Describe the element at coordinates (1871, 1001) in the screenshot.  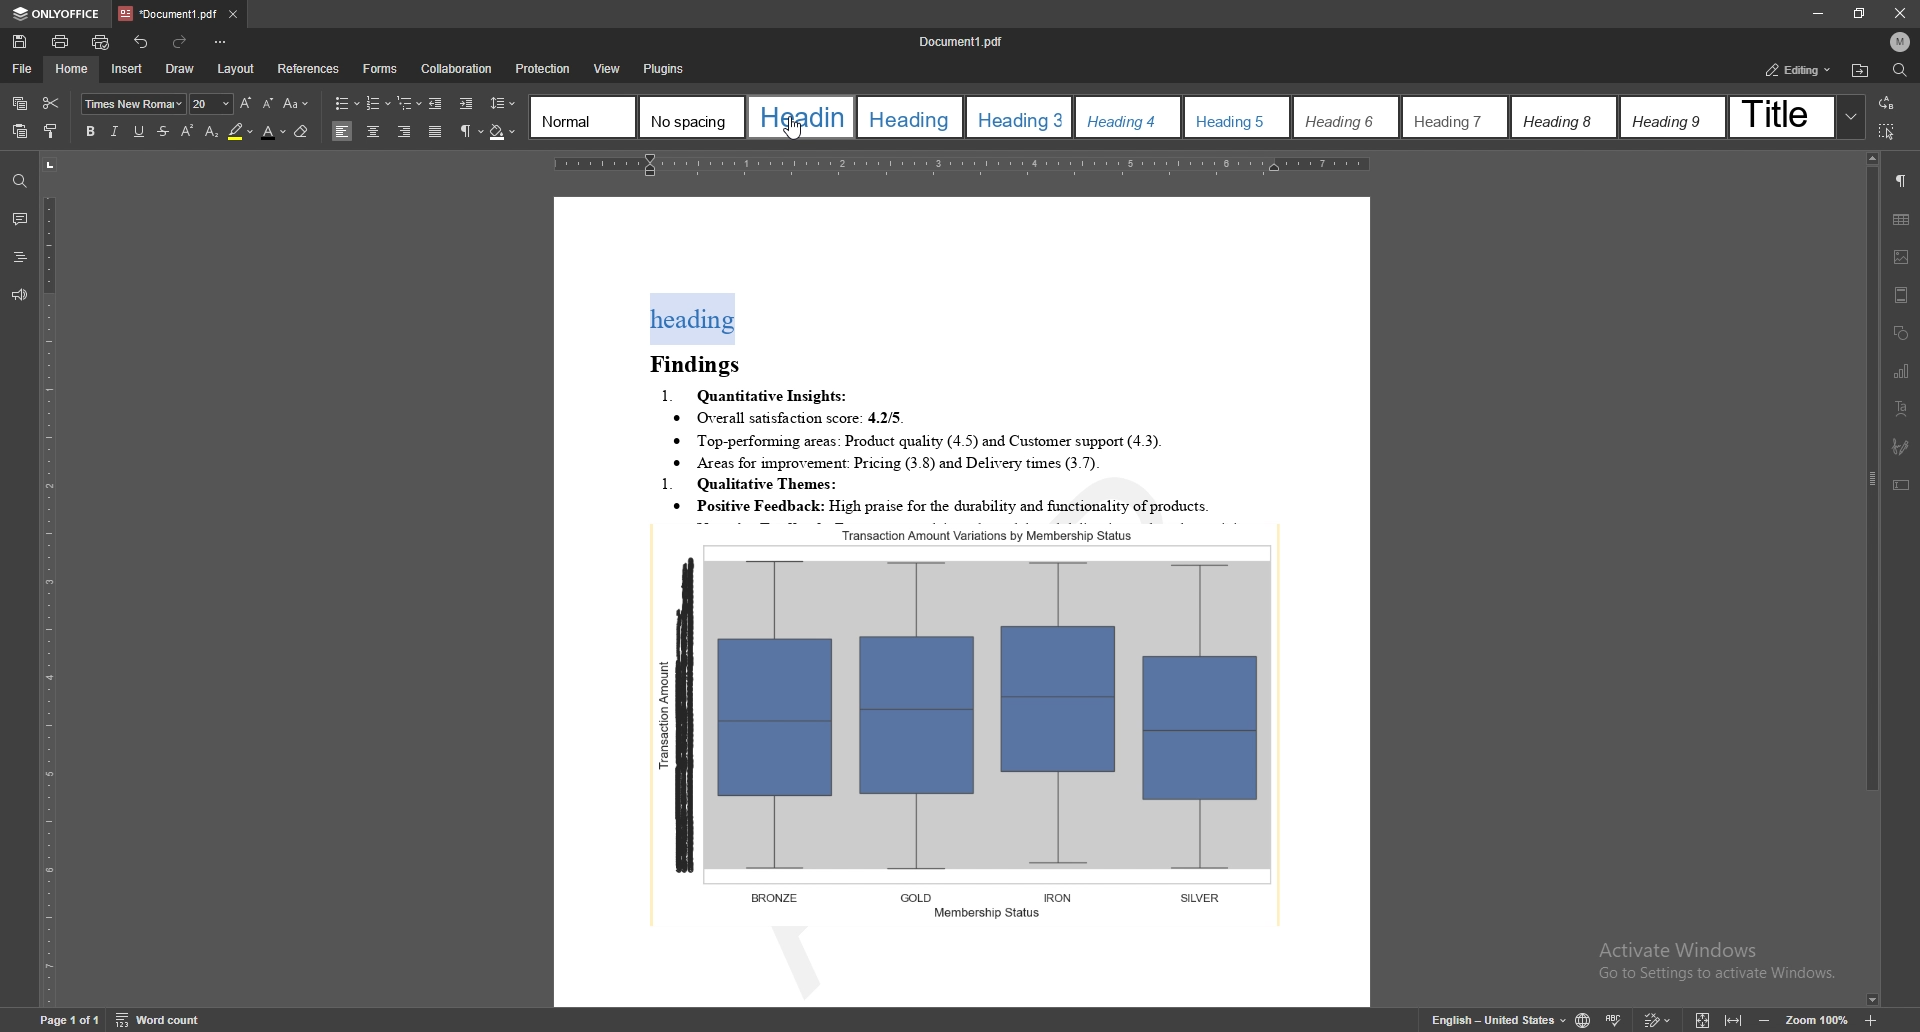
I see `scroll down` at that location.